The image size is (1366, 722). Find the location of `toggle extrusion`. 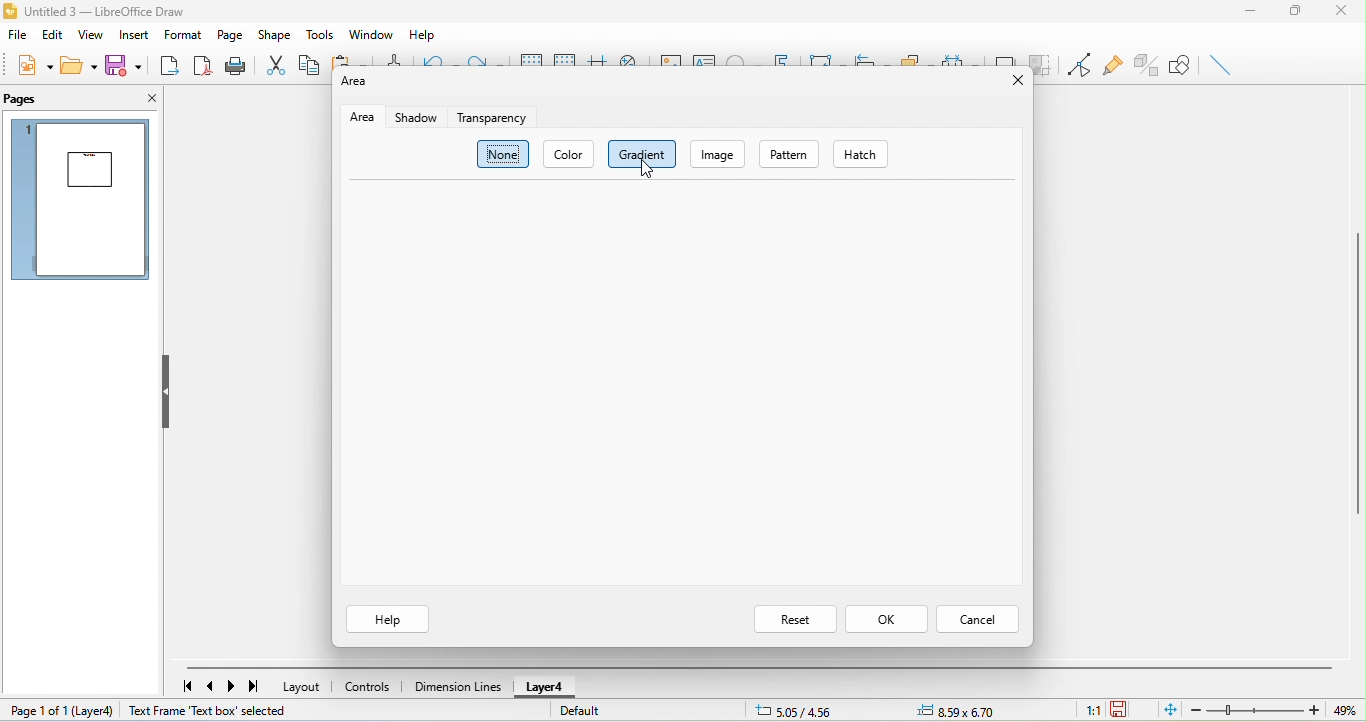

toggle extrusion is located at coordinates (1147, 62).